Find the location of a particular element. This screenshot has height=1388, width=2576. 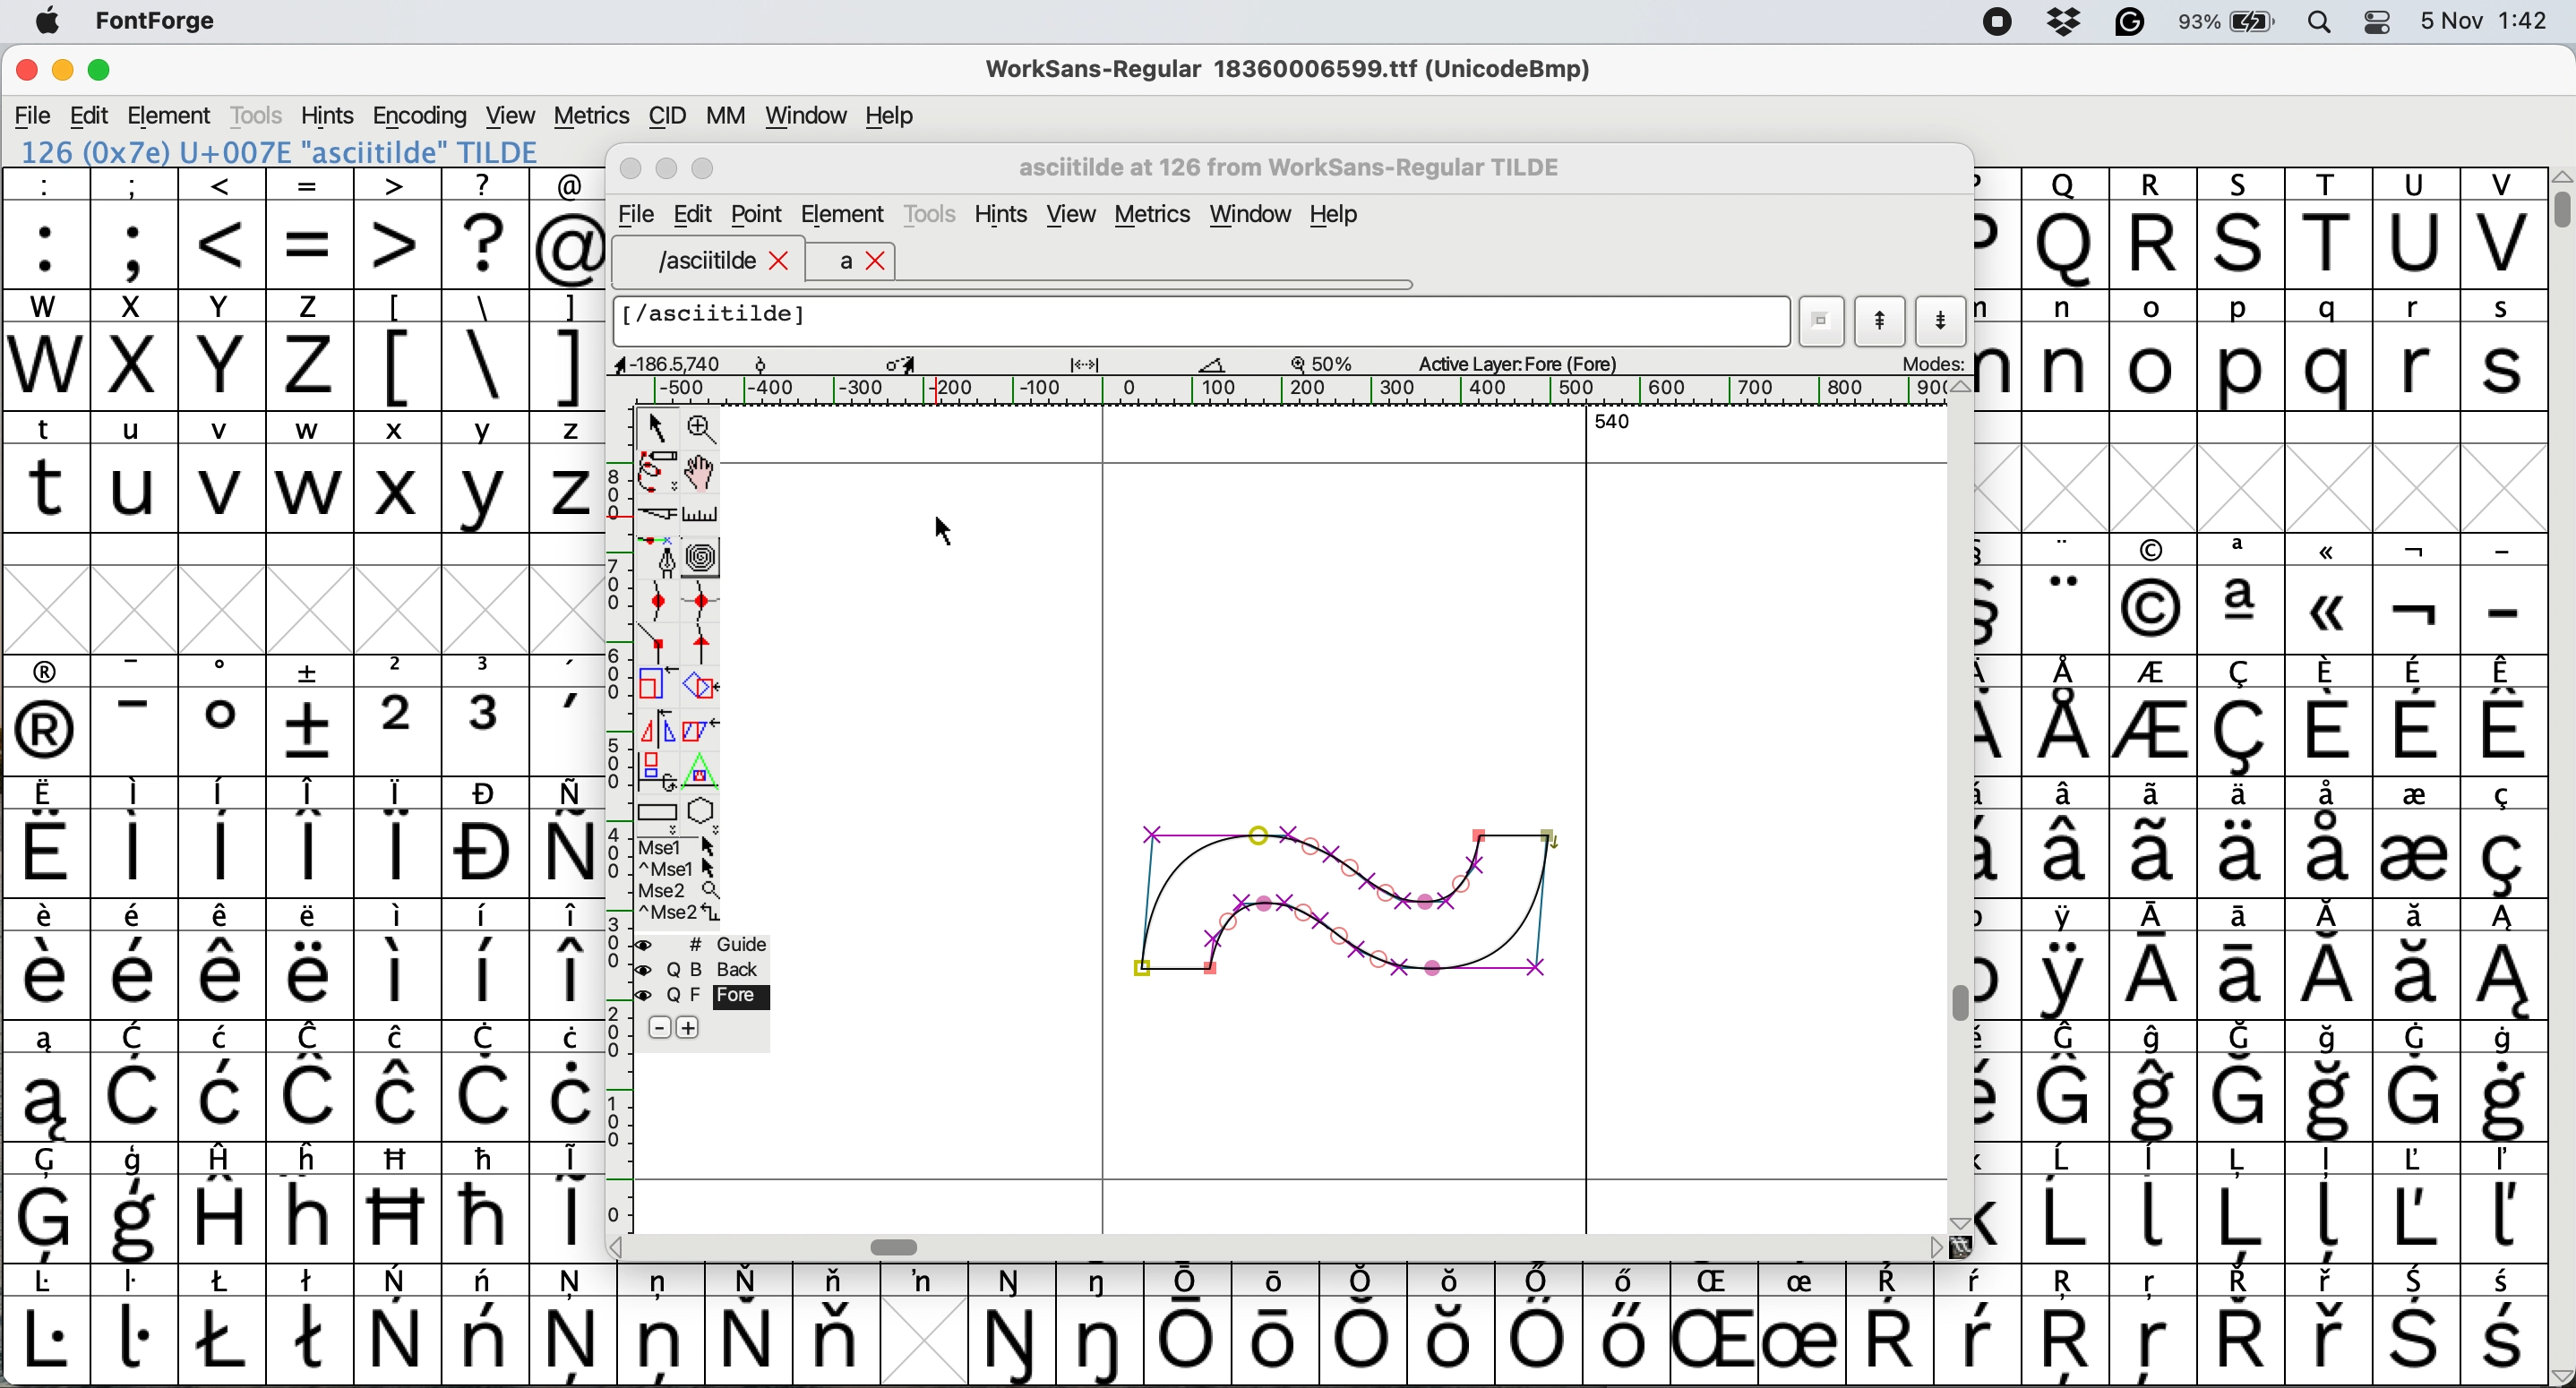

symbol is located at coordinates (923, 1281).